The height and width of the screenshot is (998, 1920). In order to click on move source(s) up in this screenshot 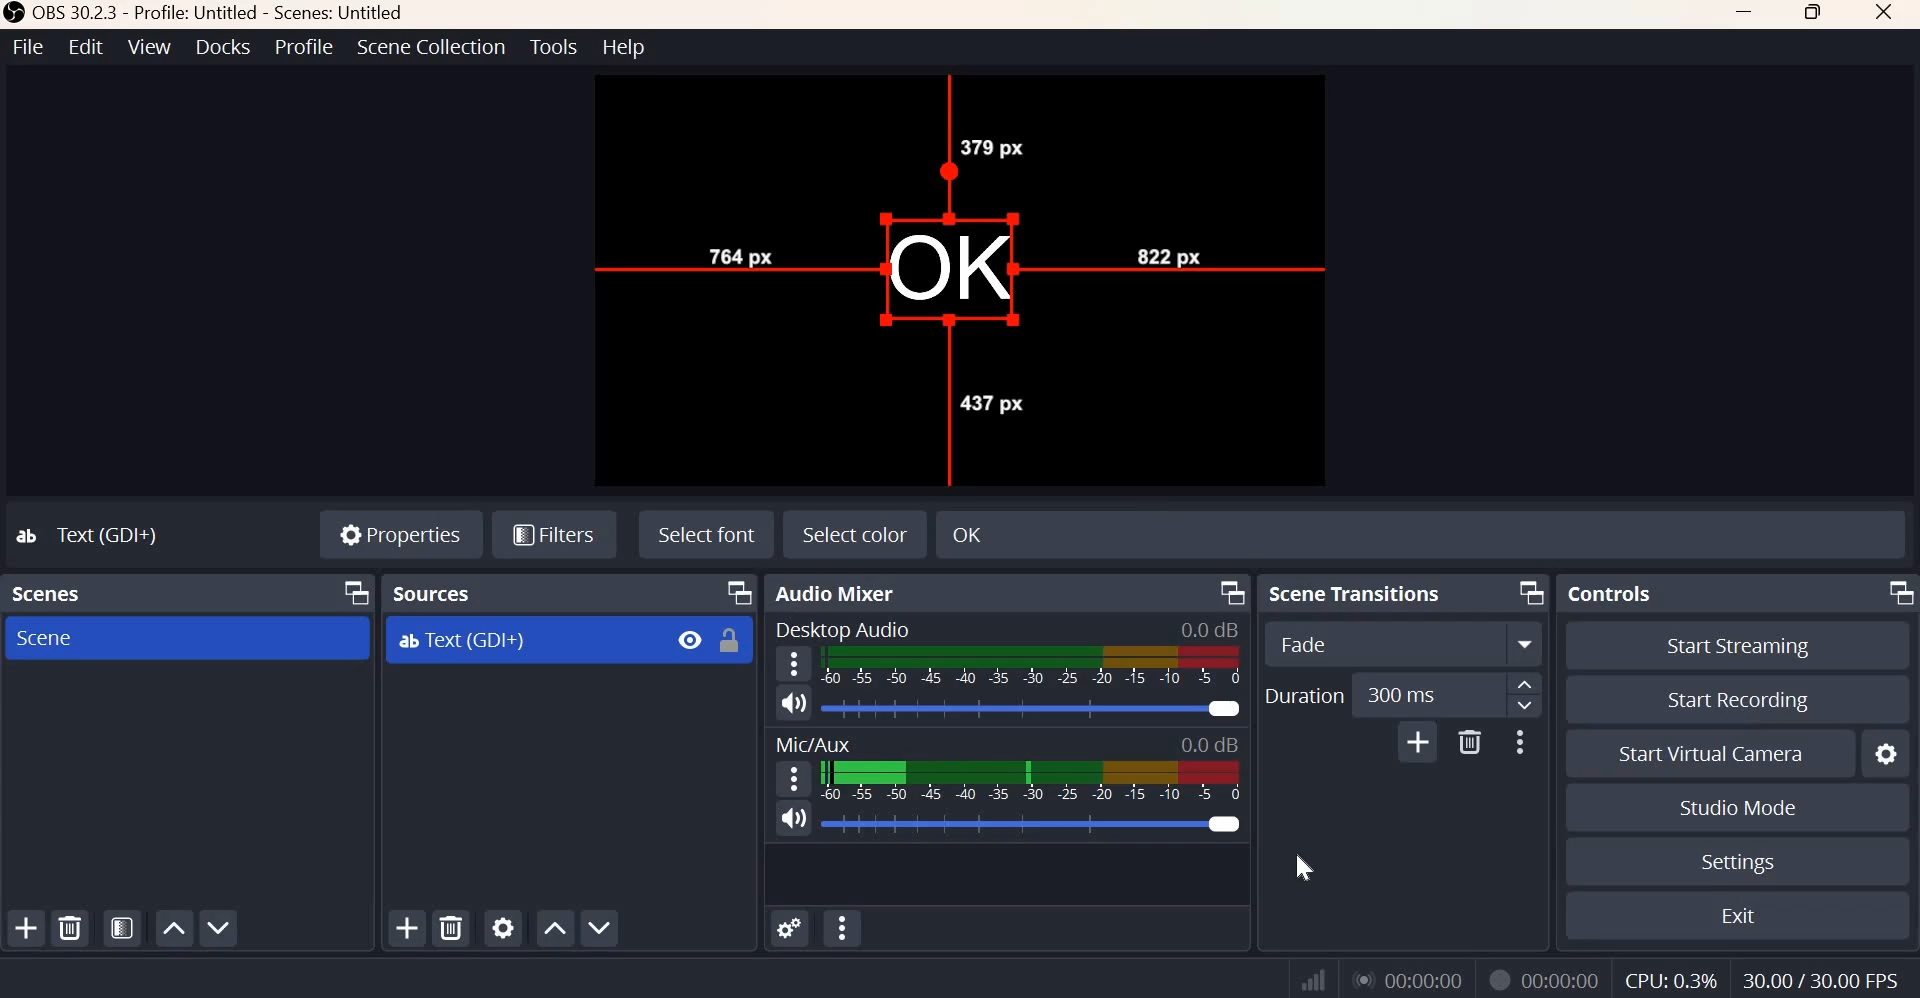, I will do `click(555, 929)`.